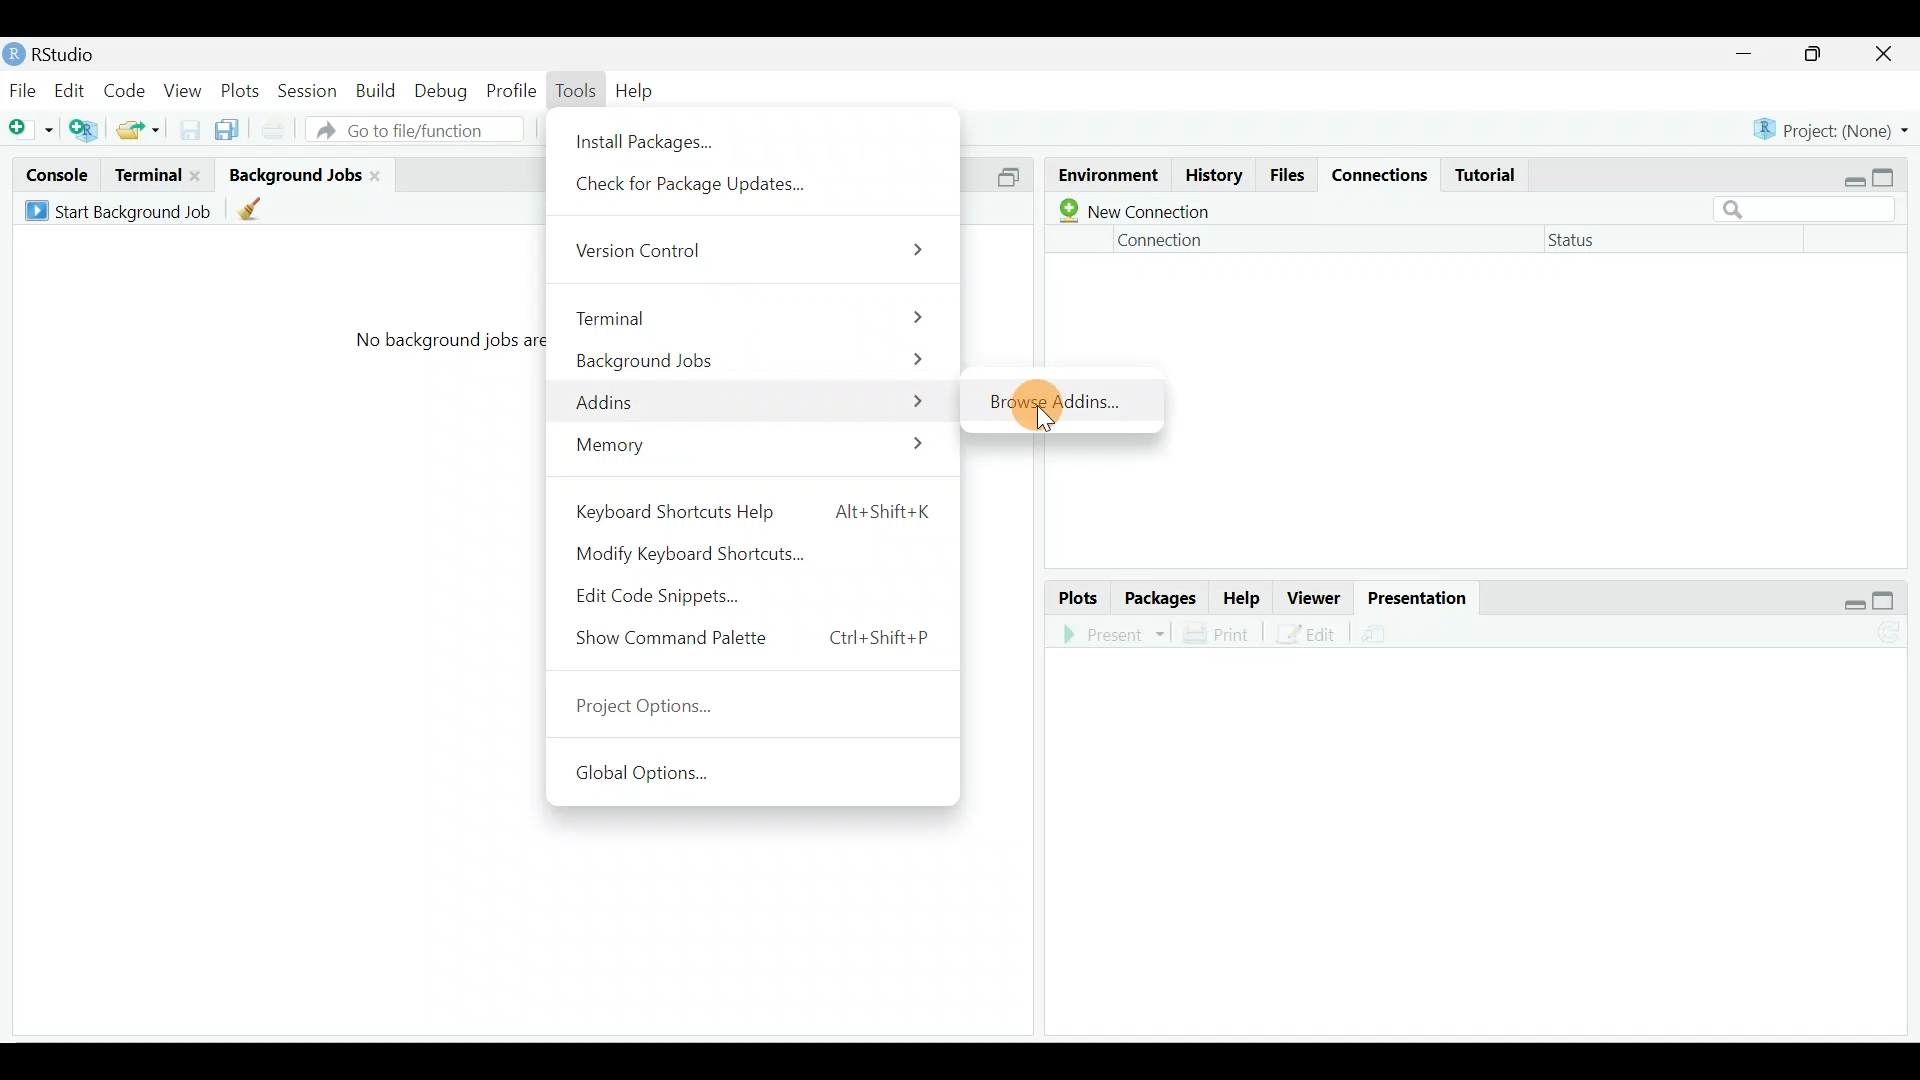 This screenshot has height=1080, width=1920. Describe the element at coordinates (1854, 595) in the screenshot. I see `restore down` at that location.